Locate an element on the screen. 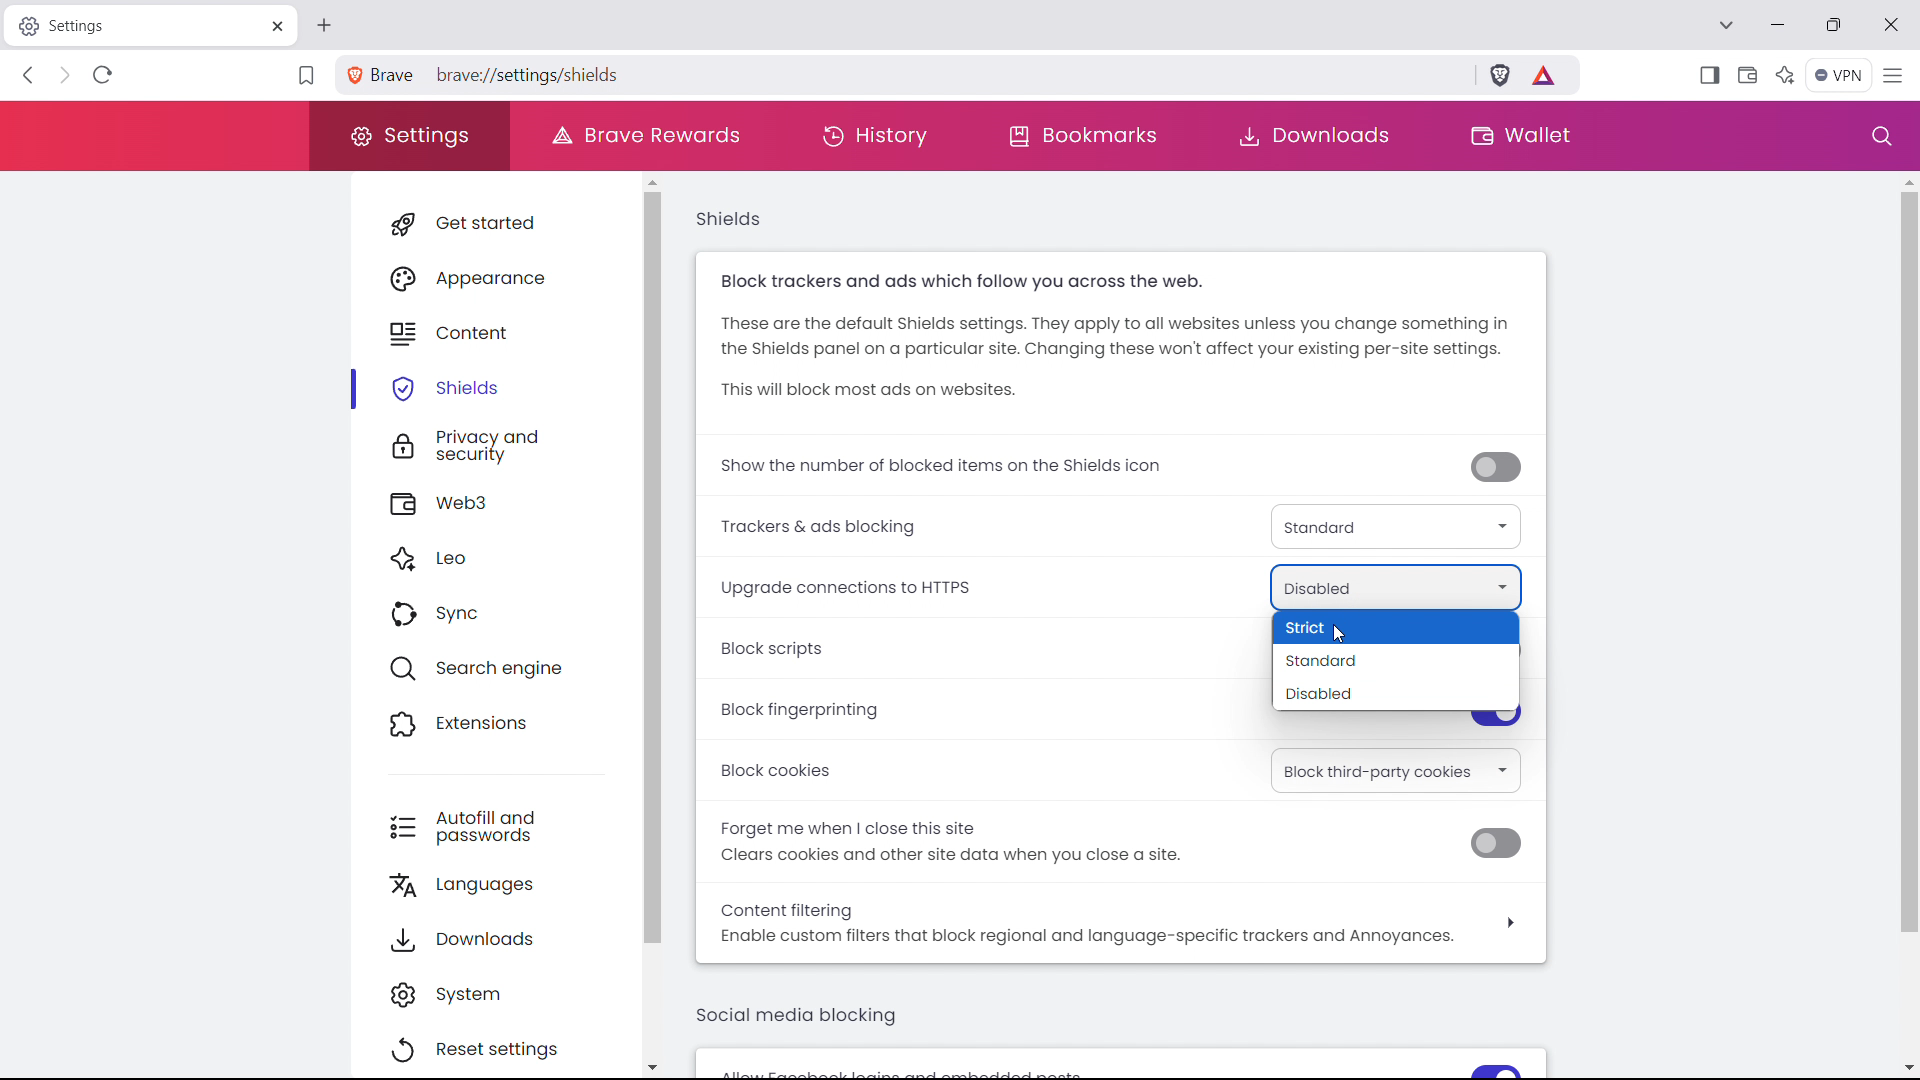 The width and height of the screenshot is (1920, 1080). brave rewards is located at coordinates (1545, 74).